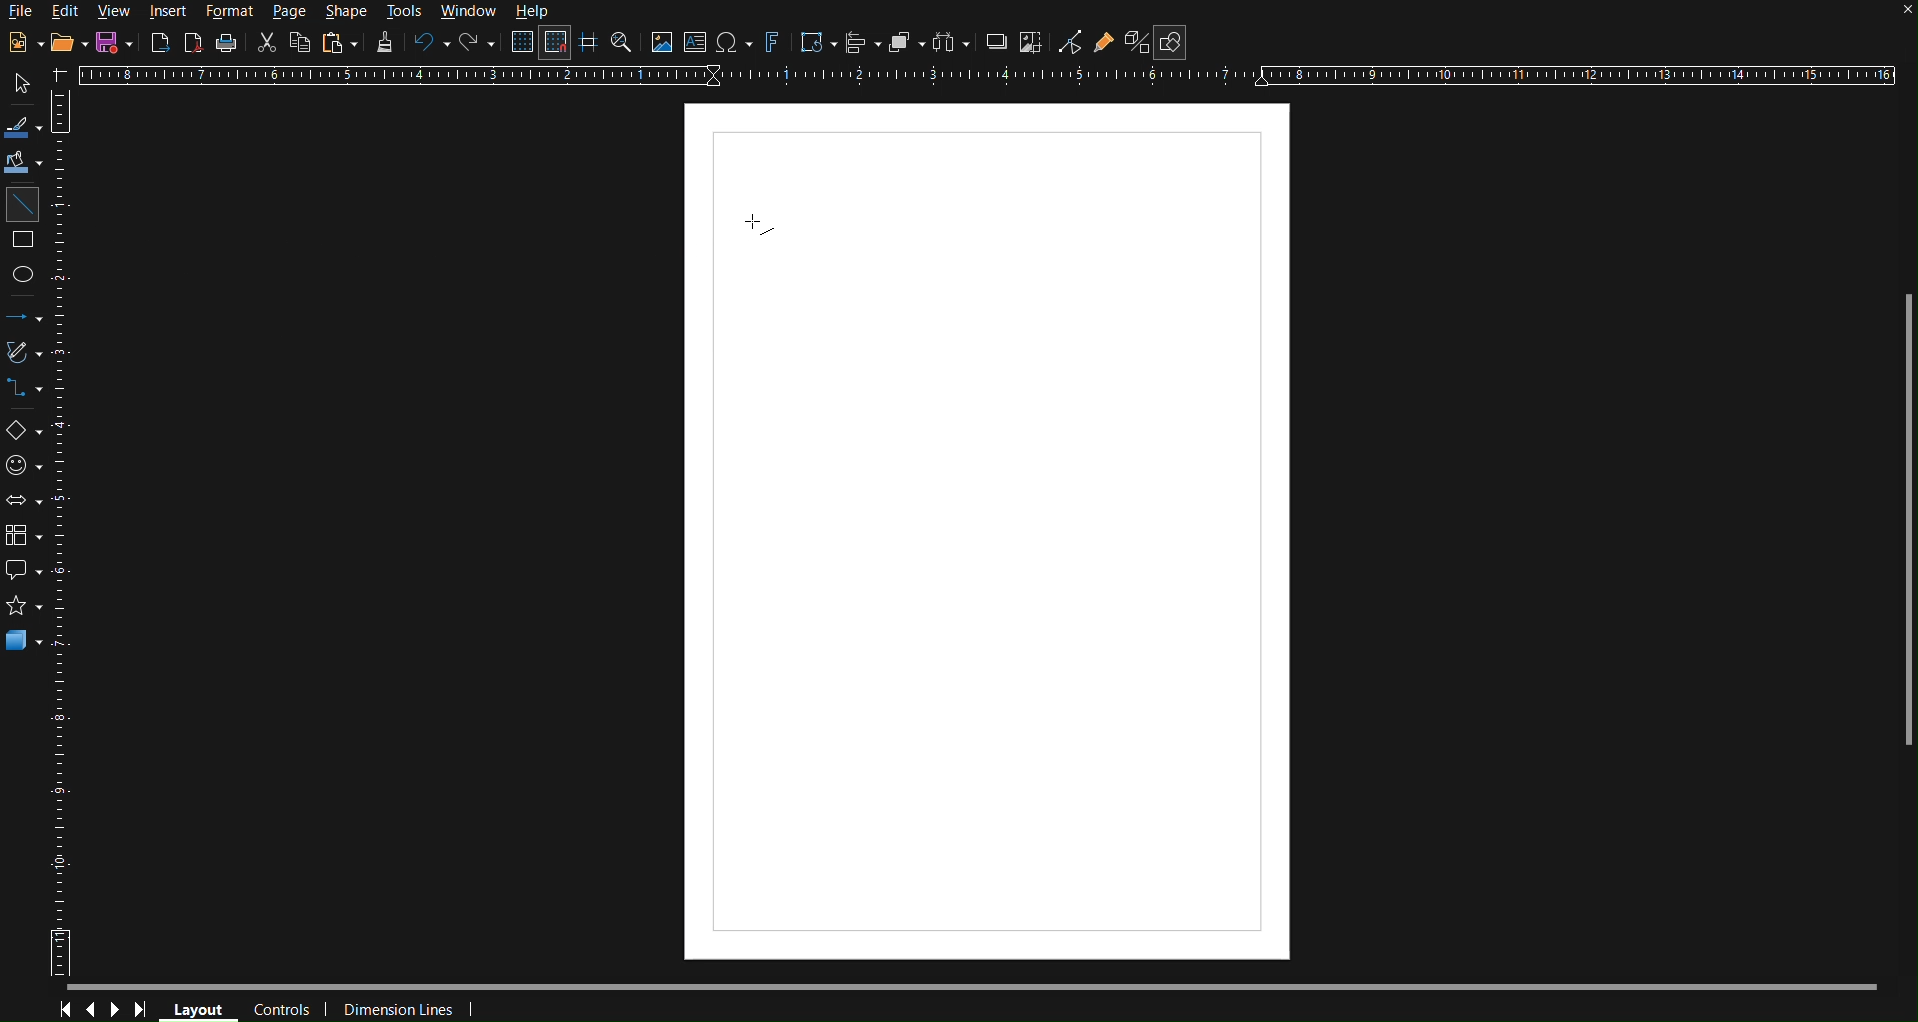 This screenshot has width=1918, height=1022. What do you see at coordinates (17, 43) in the screenshot?
I see `` at bounding box center [17, 43].